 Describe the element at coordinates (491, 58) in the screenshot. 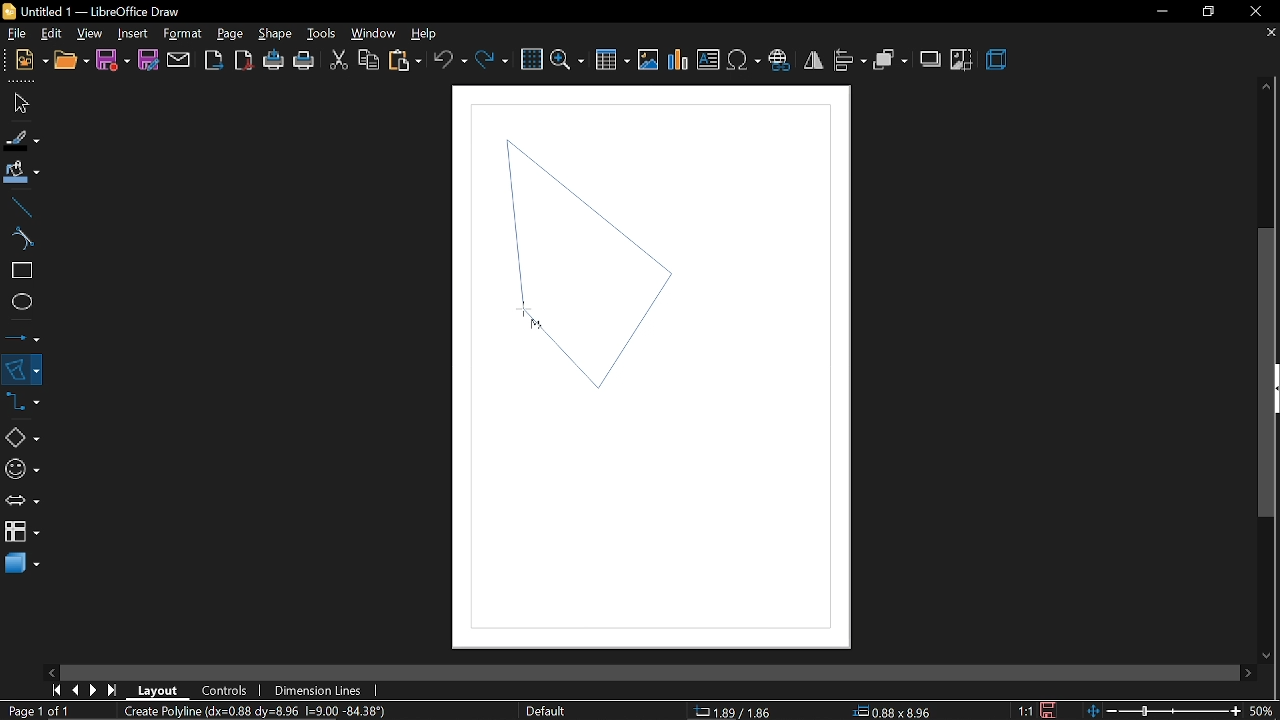

I see `redo` at that location.